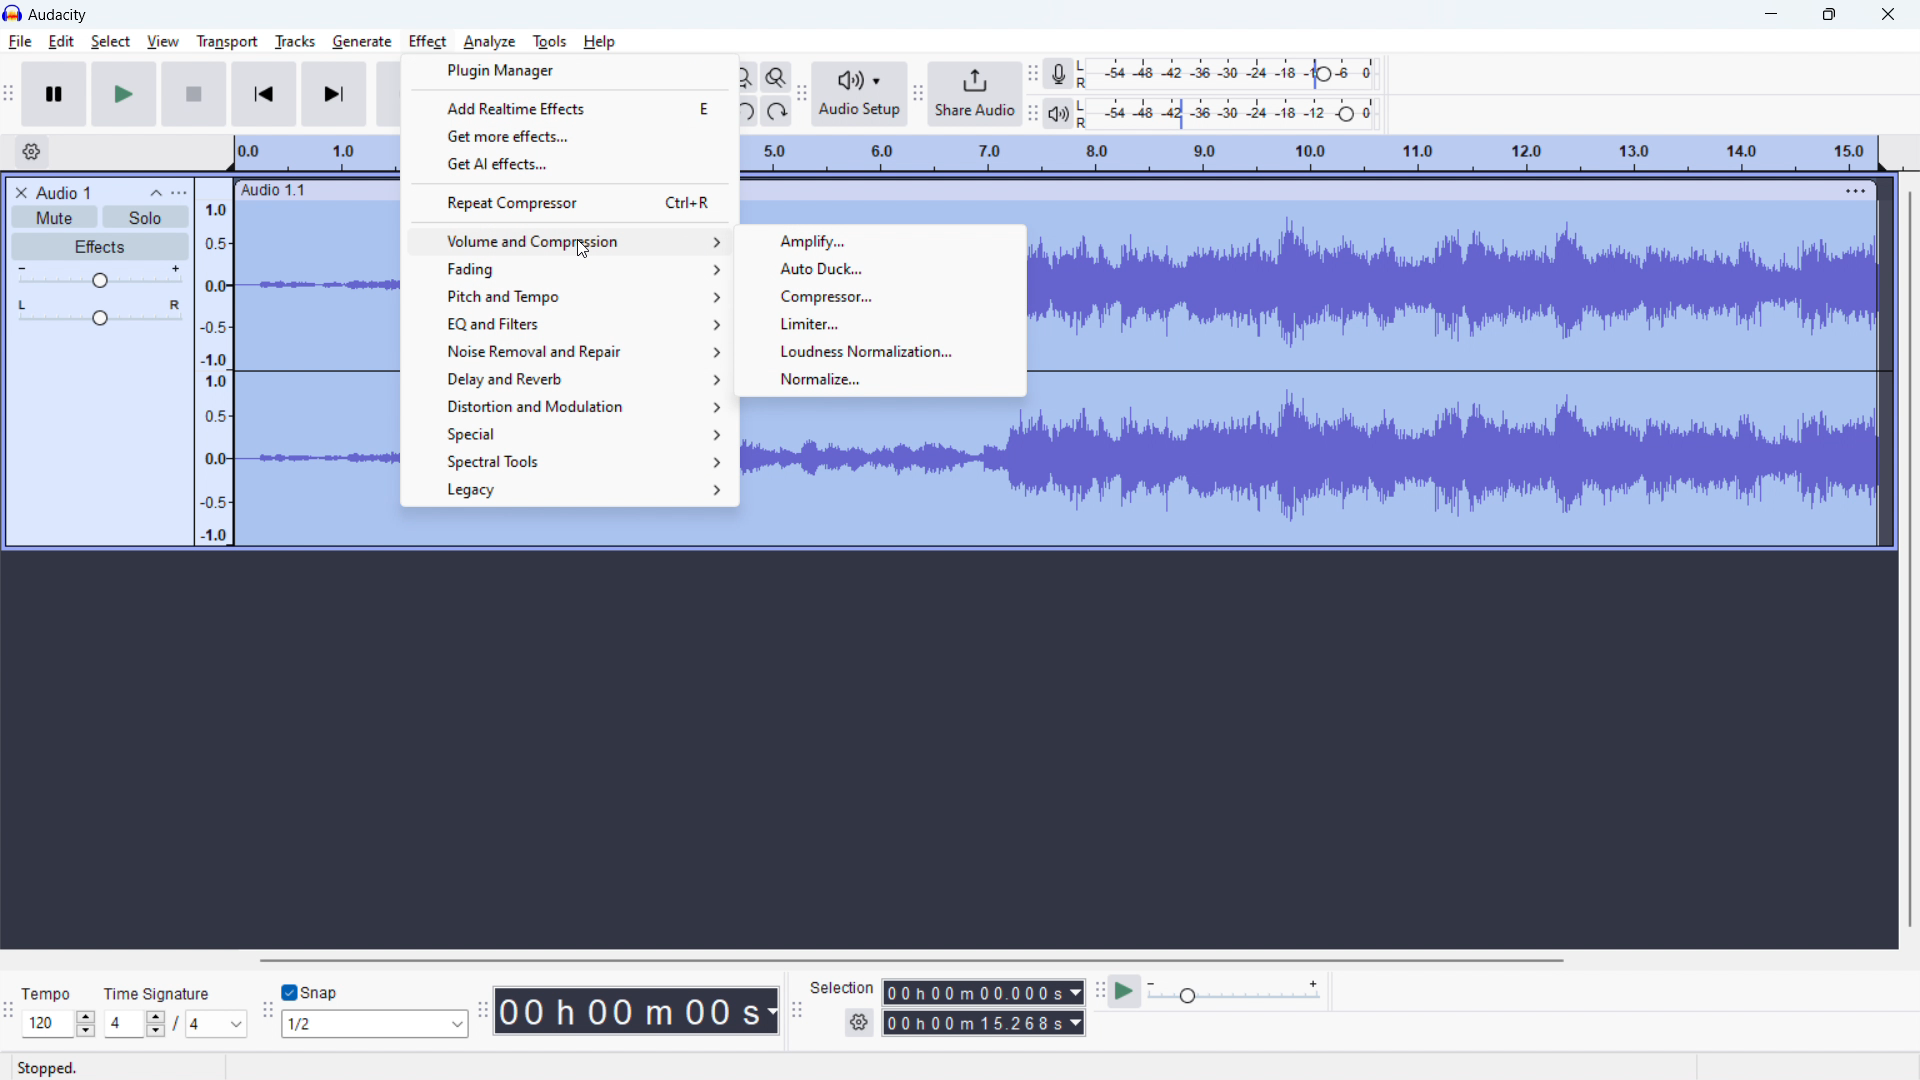 The height and width of the screenshot is (1080, 1920). What do you see at coordinates (566, 296) in the screenshot?
I see `pitch and tempo` at bounding box center [566, 296].